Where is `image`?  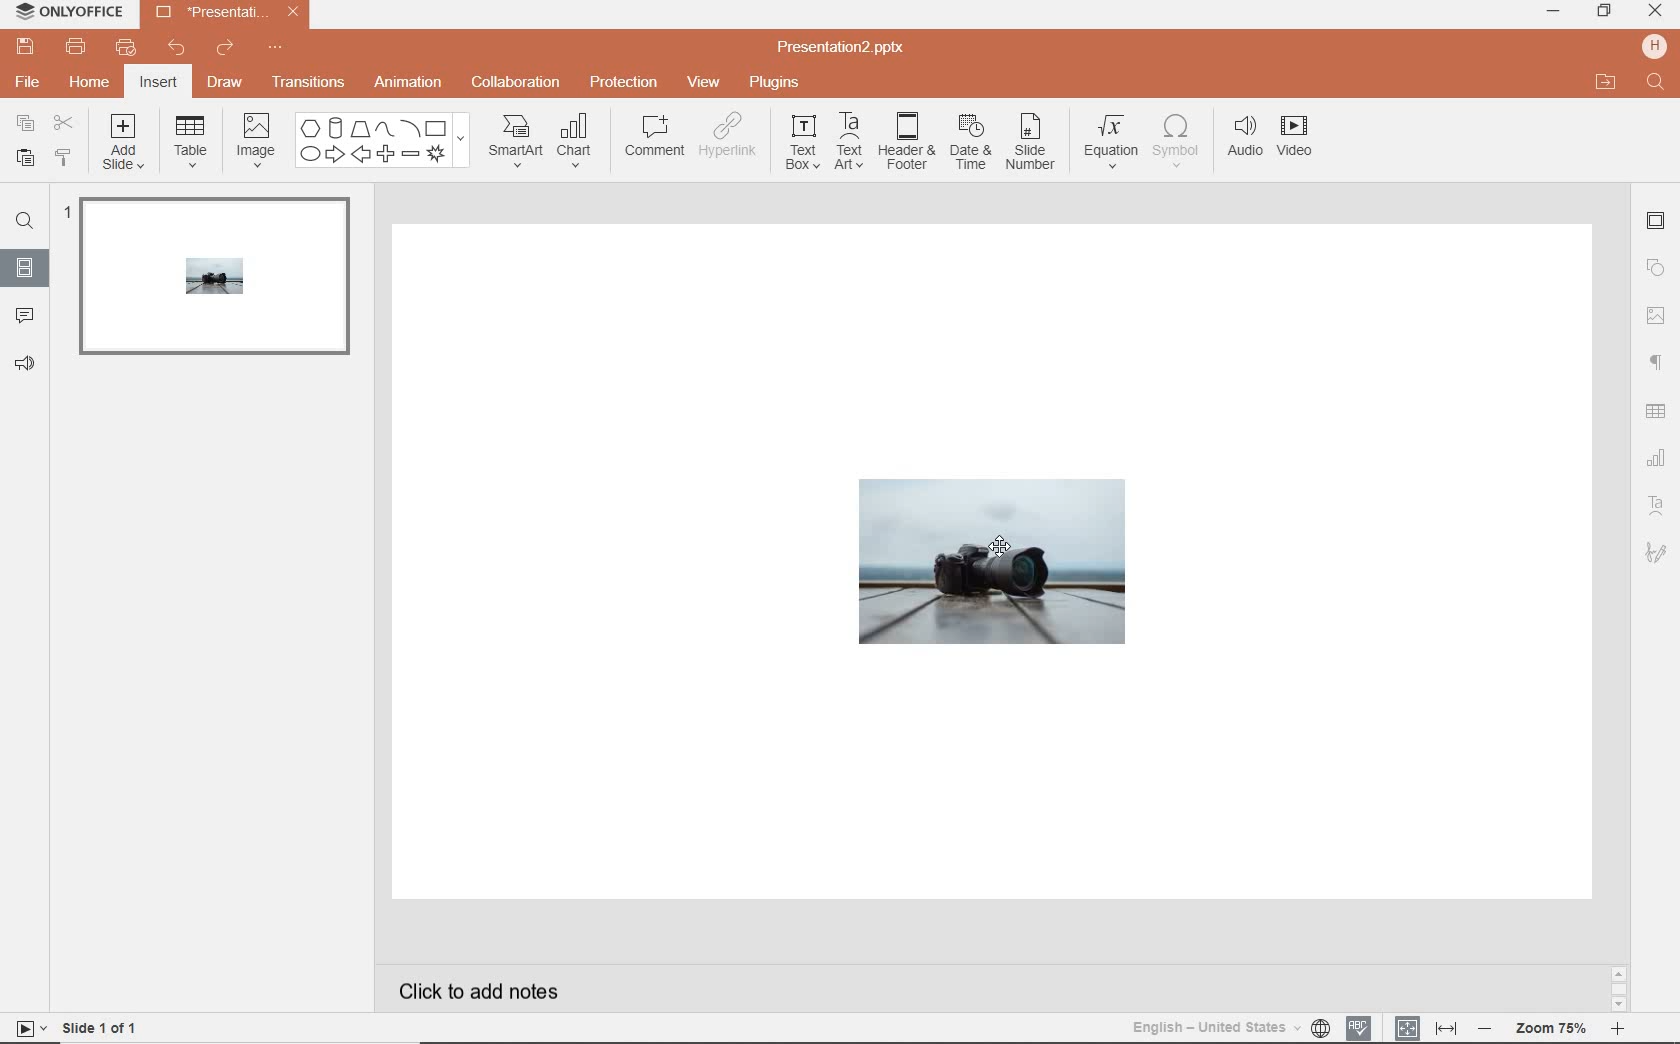
image is located at coordinates (255, 139).